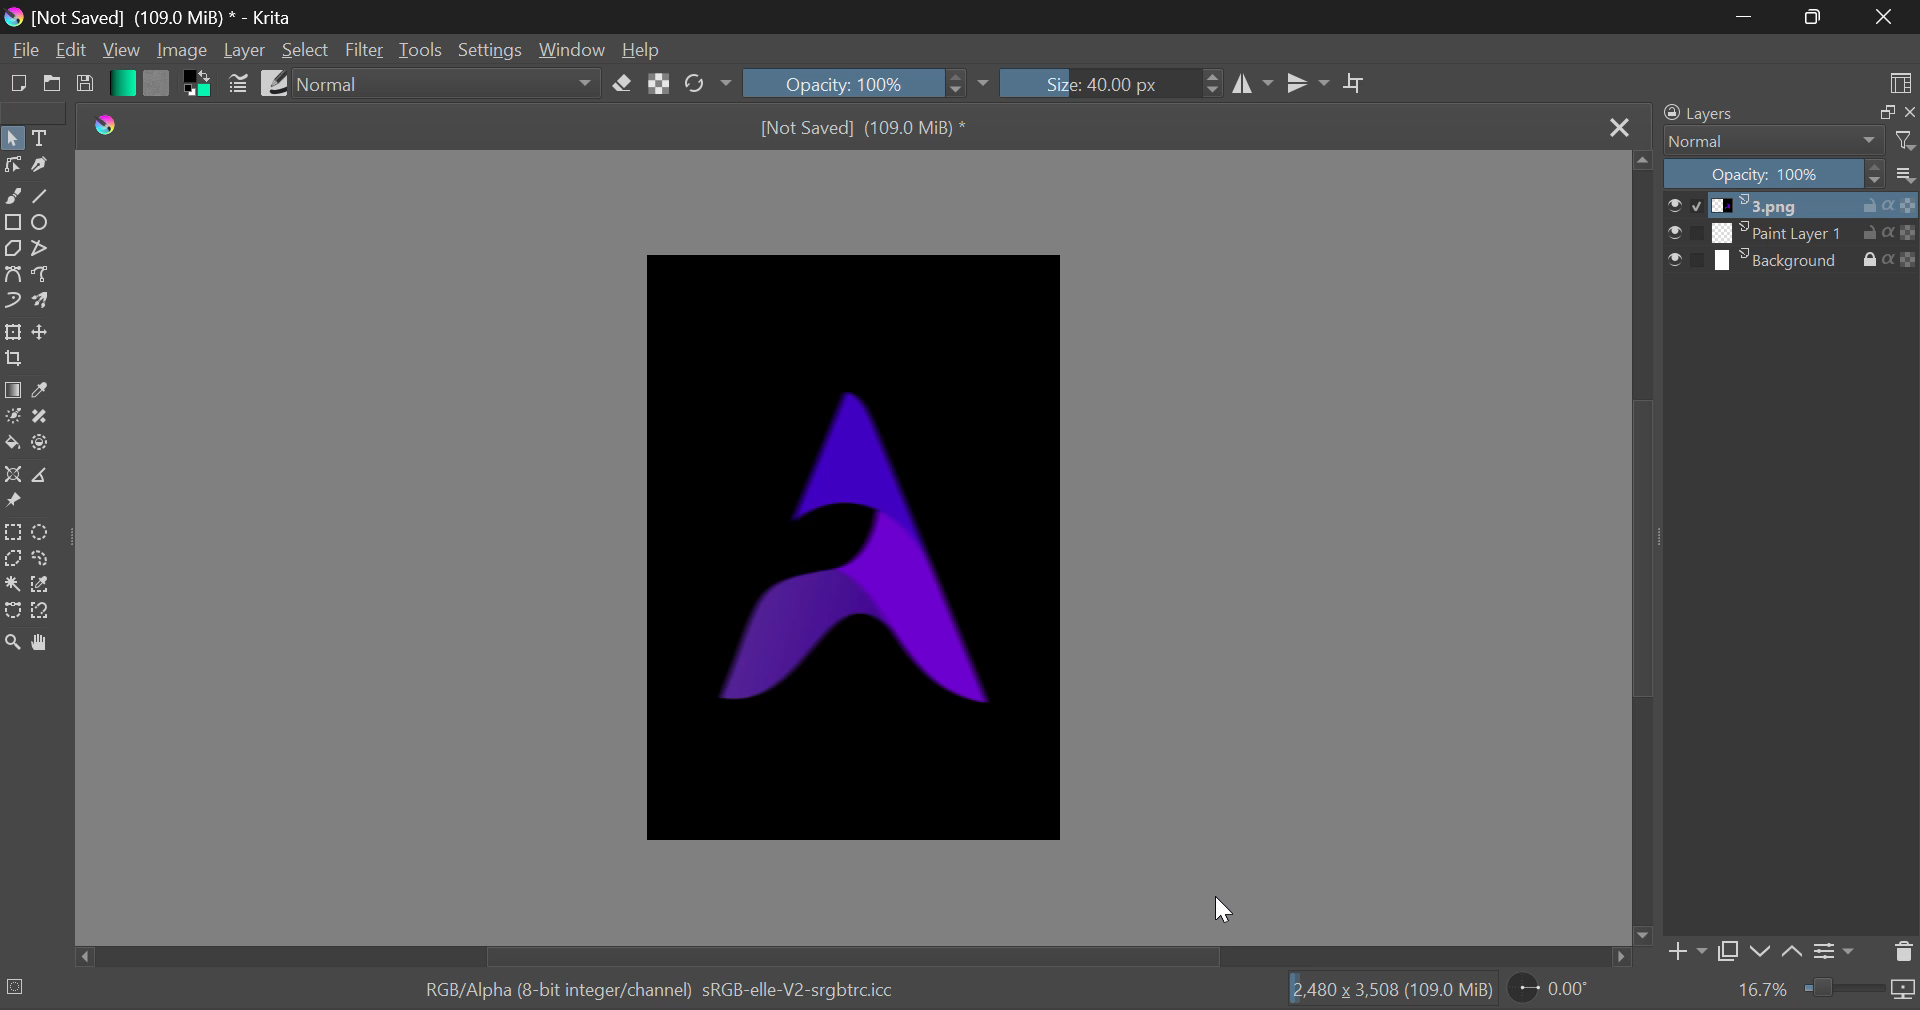  What do you see at coordinates (1622, 129) in the screenshot?
I see `Close` at bounding box center [1622, 129].